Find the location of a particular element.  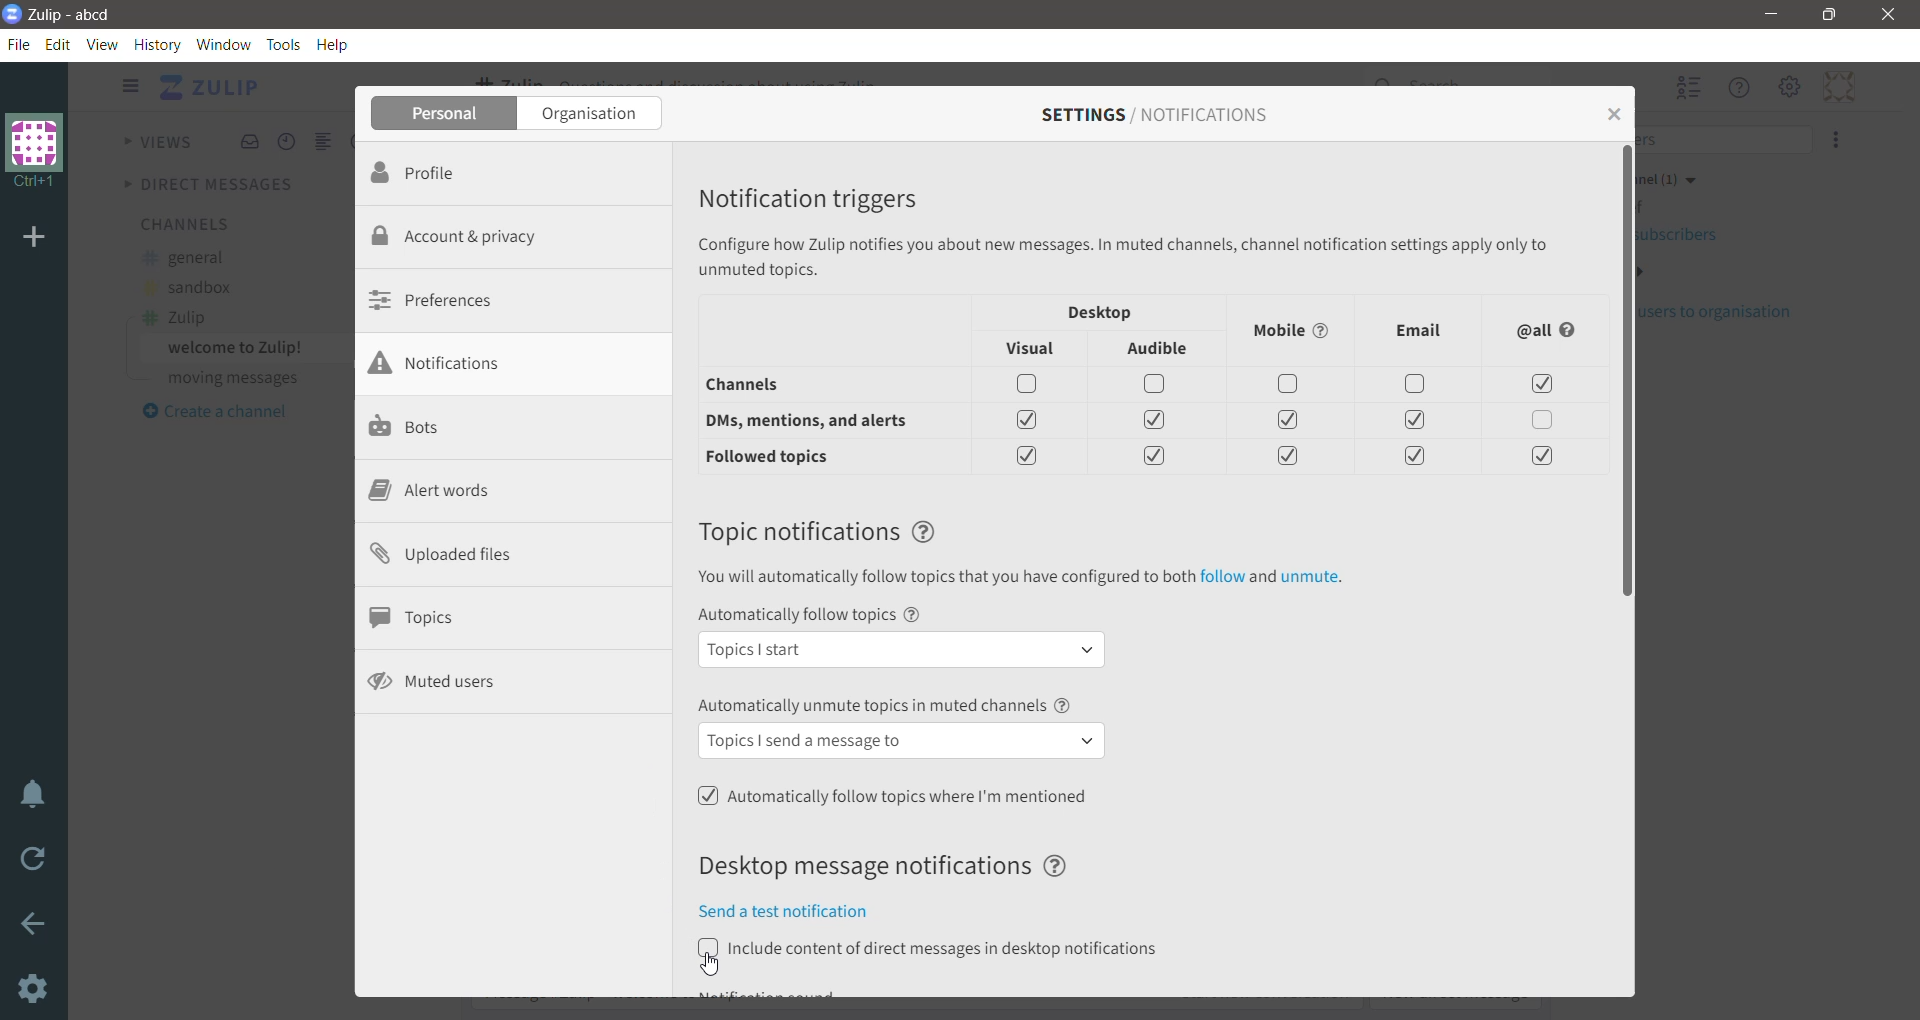

Minimize is located at coordinates (1769, 15).